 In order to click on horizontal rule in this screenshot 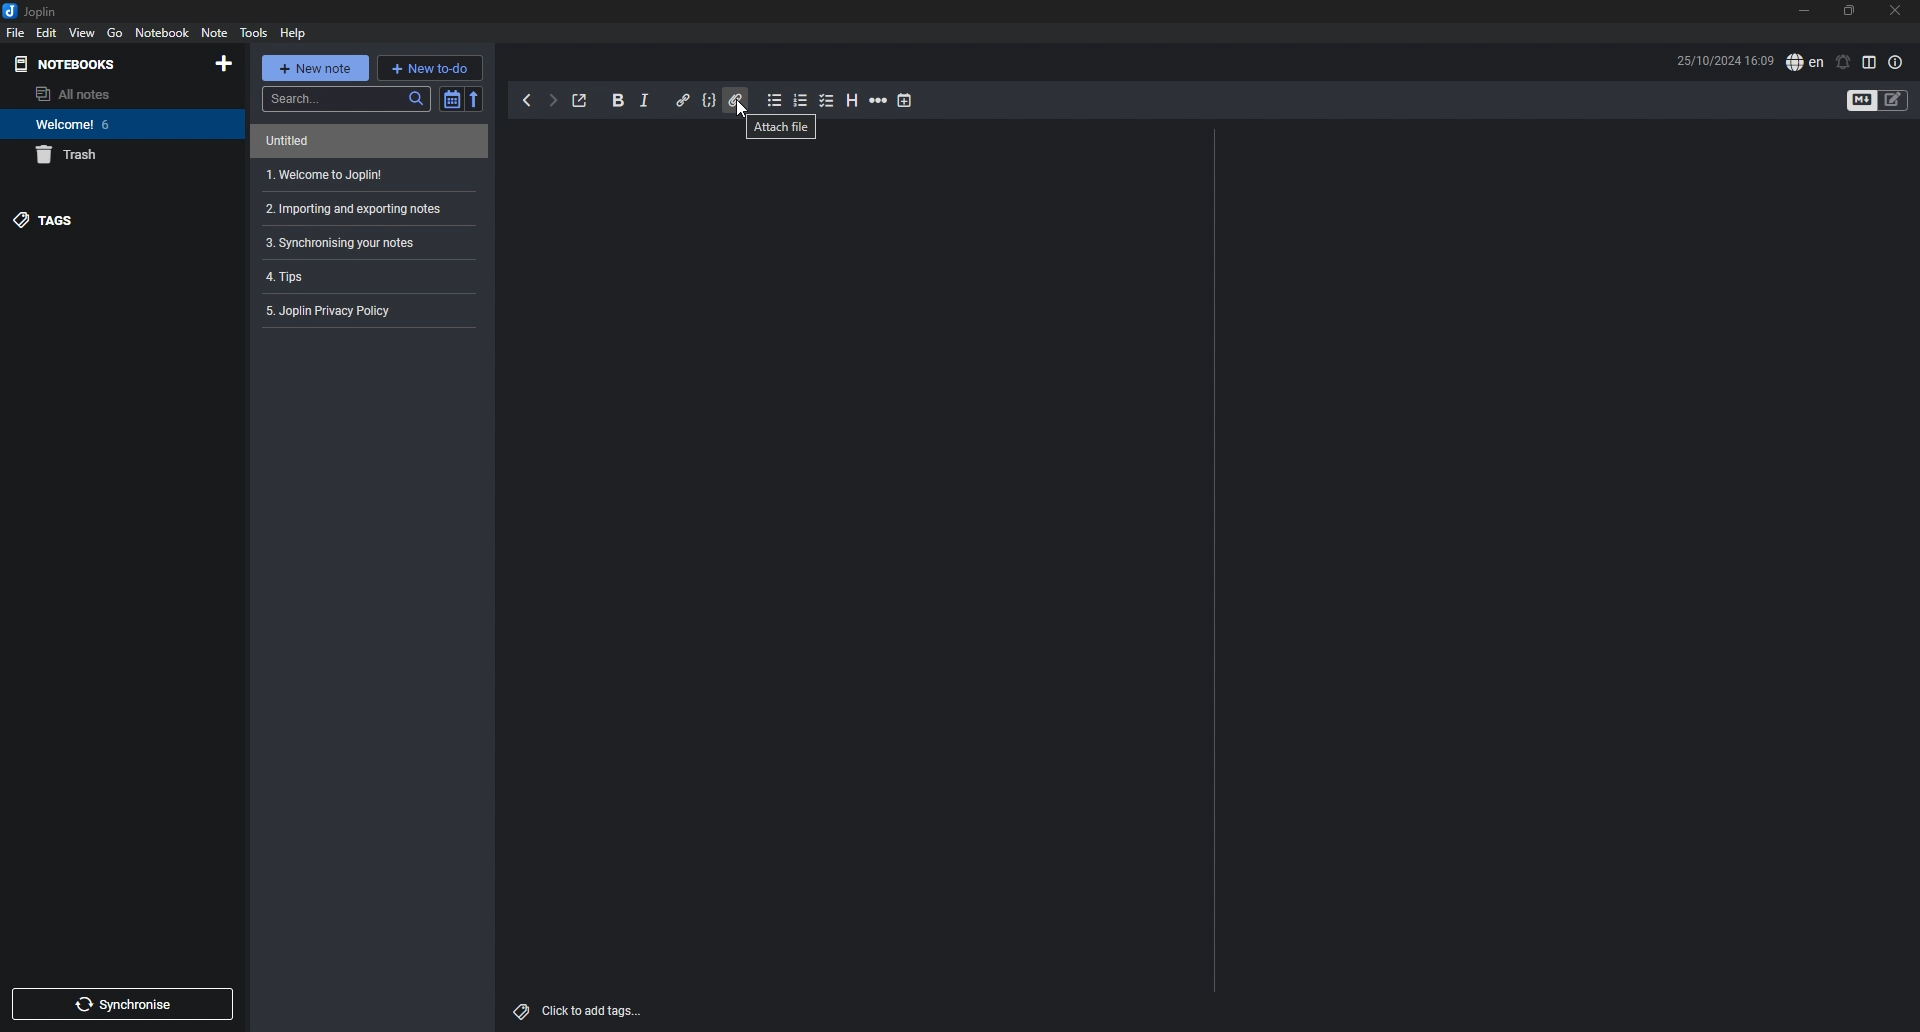, I will do `click(879, 101)`.